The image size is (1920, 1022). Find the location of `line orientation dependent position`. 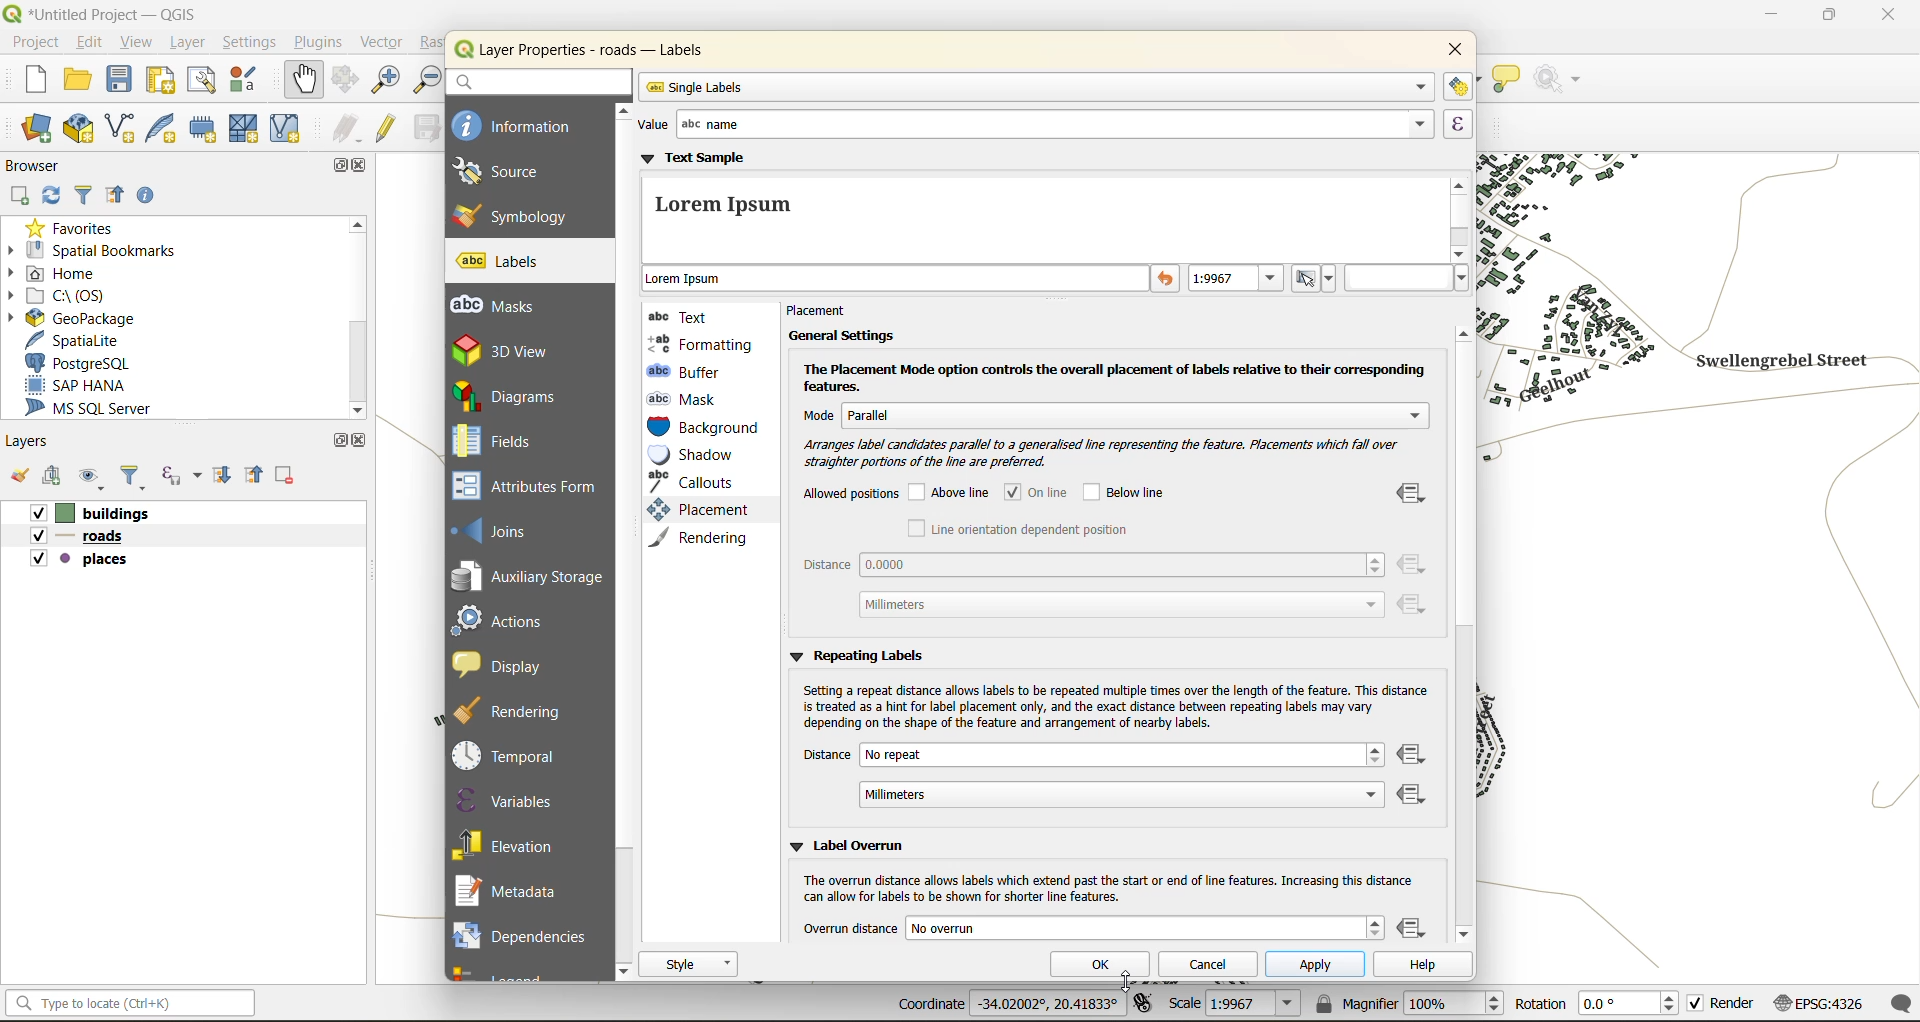

line orientation dependent position is located at coordinates (1016, 529).